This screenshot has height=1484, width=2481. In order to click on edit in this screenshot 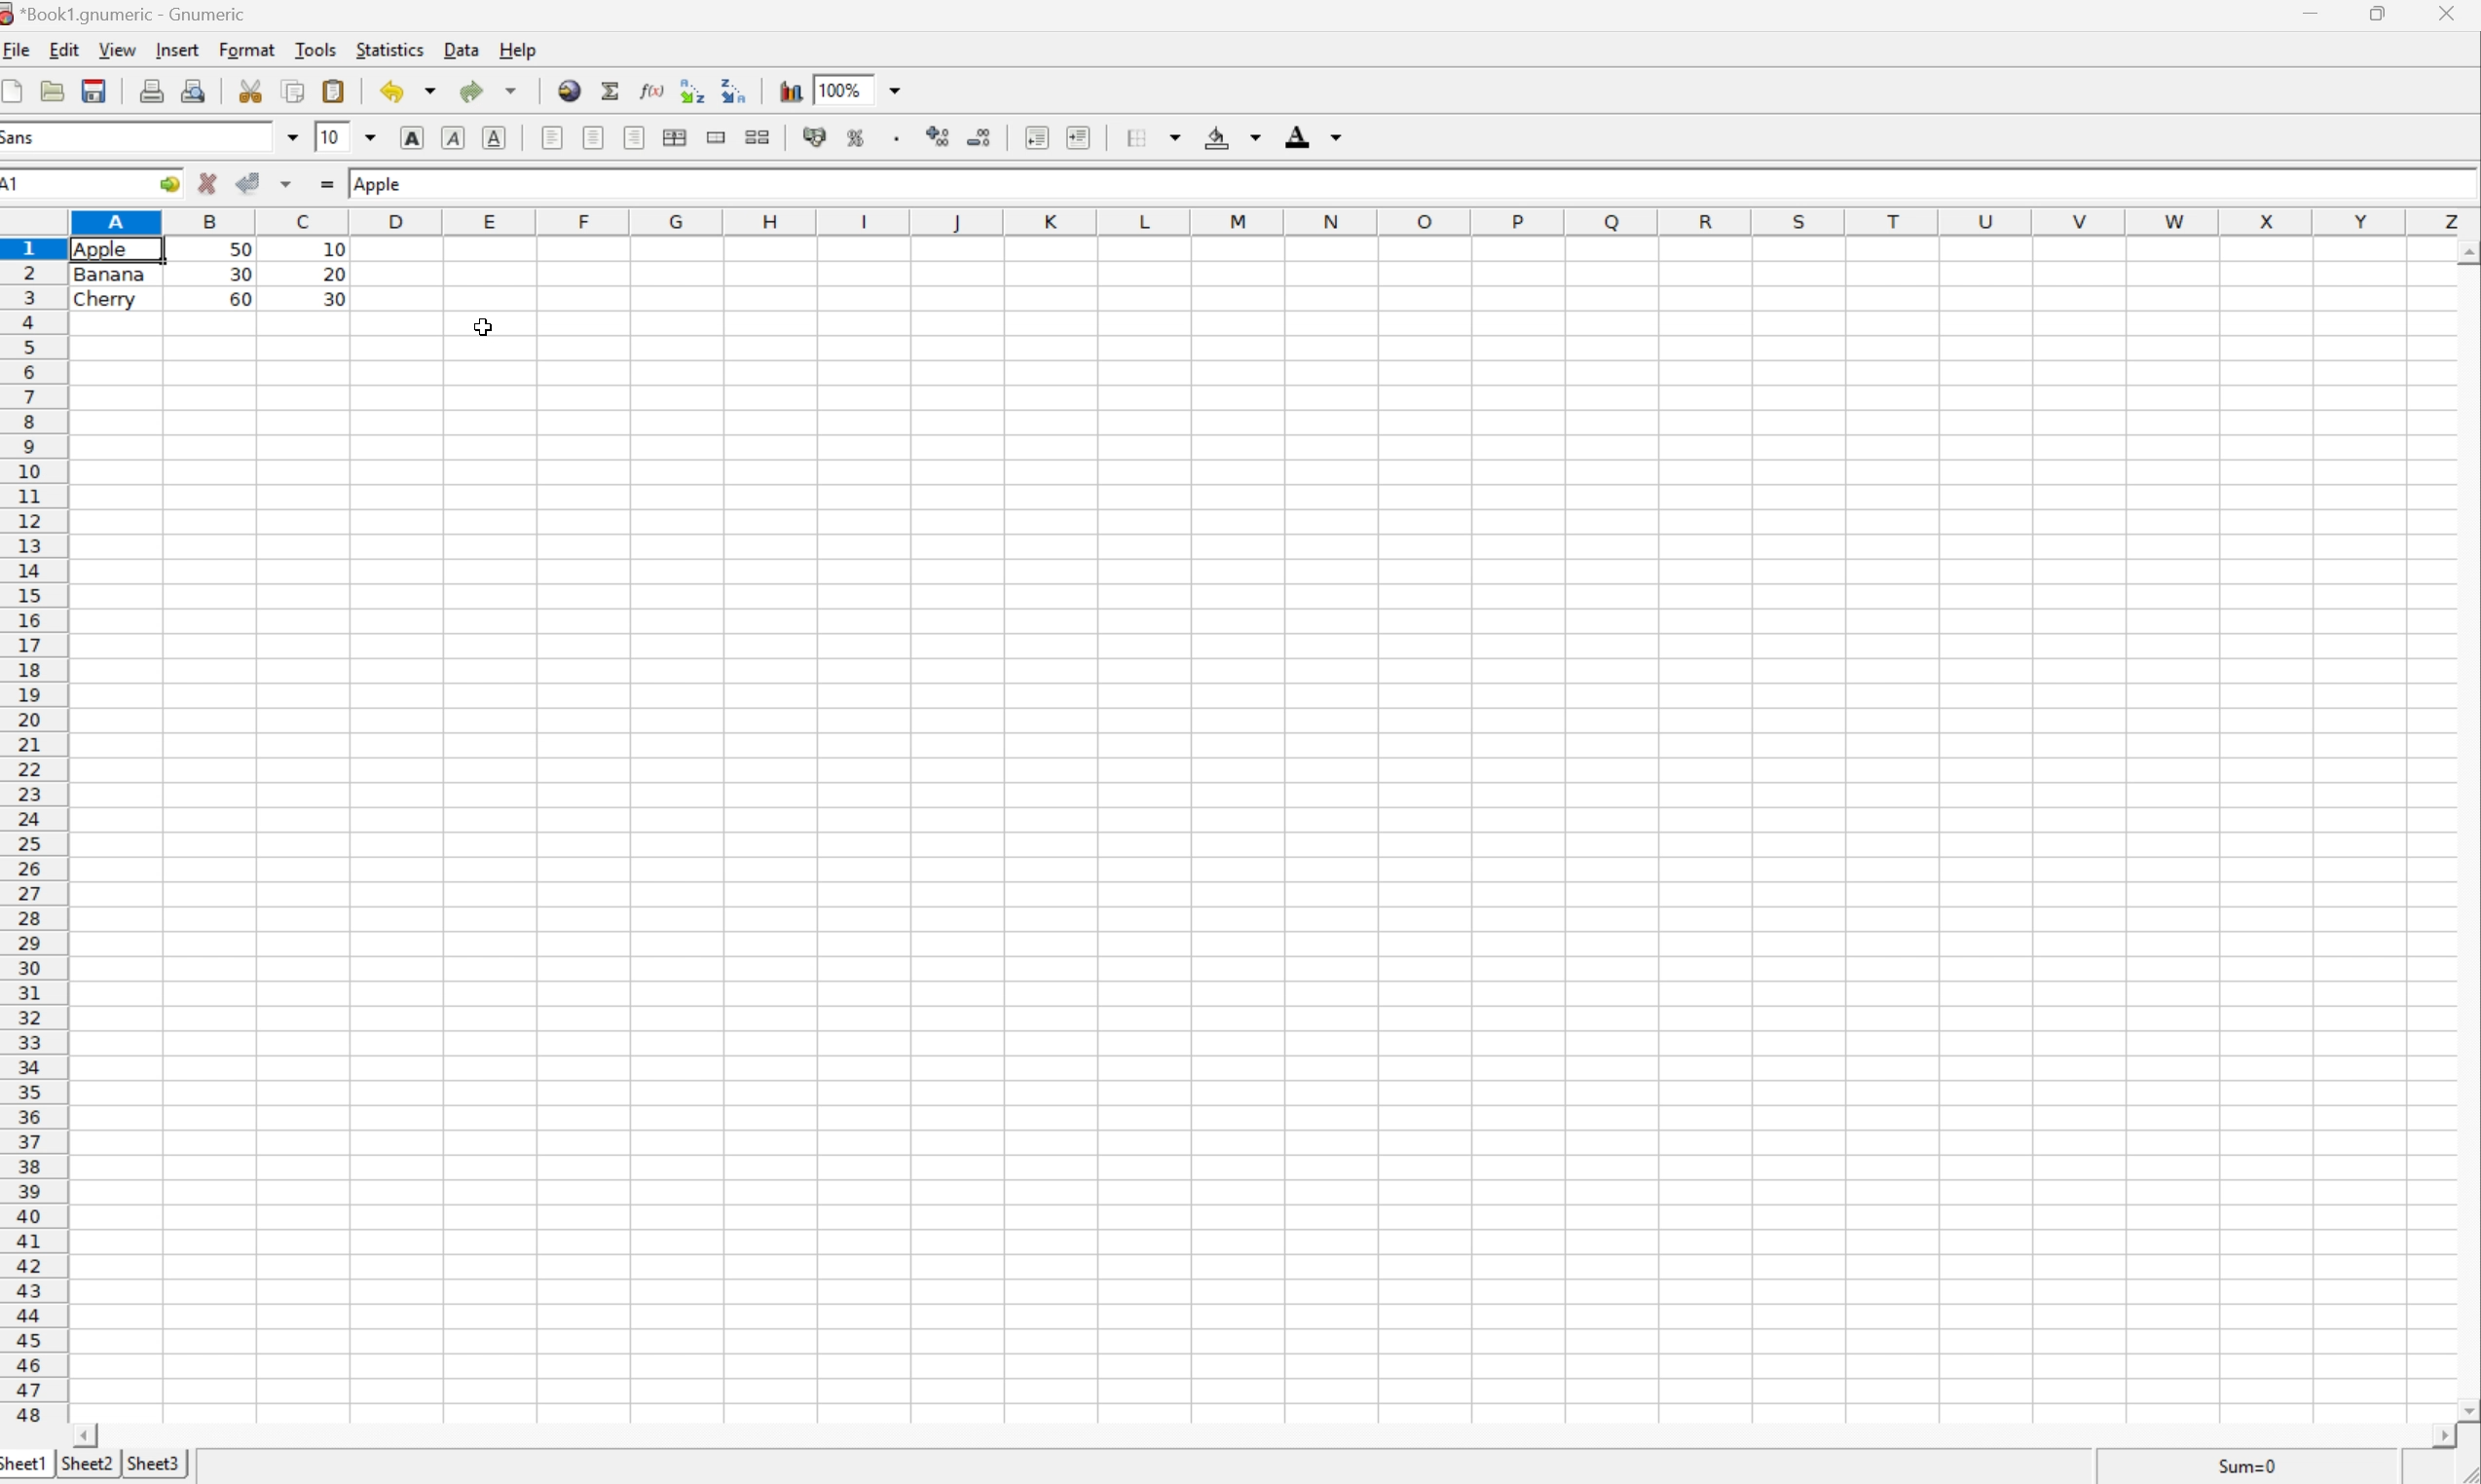, I will do `click(64, 50)`.